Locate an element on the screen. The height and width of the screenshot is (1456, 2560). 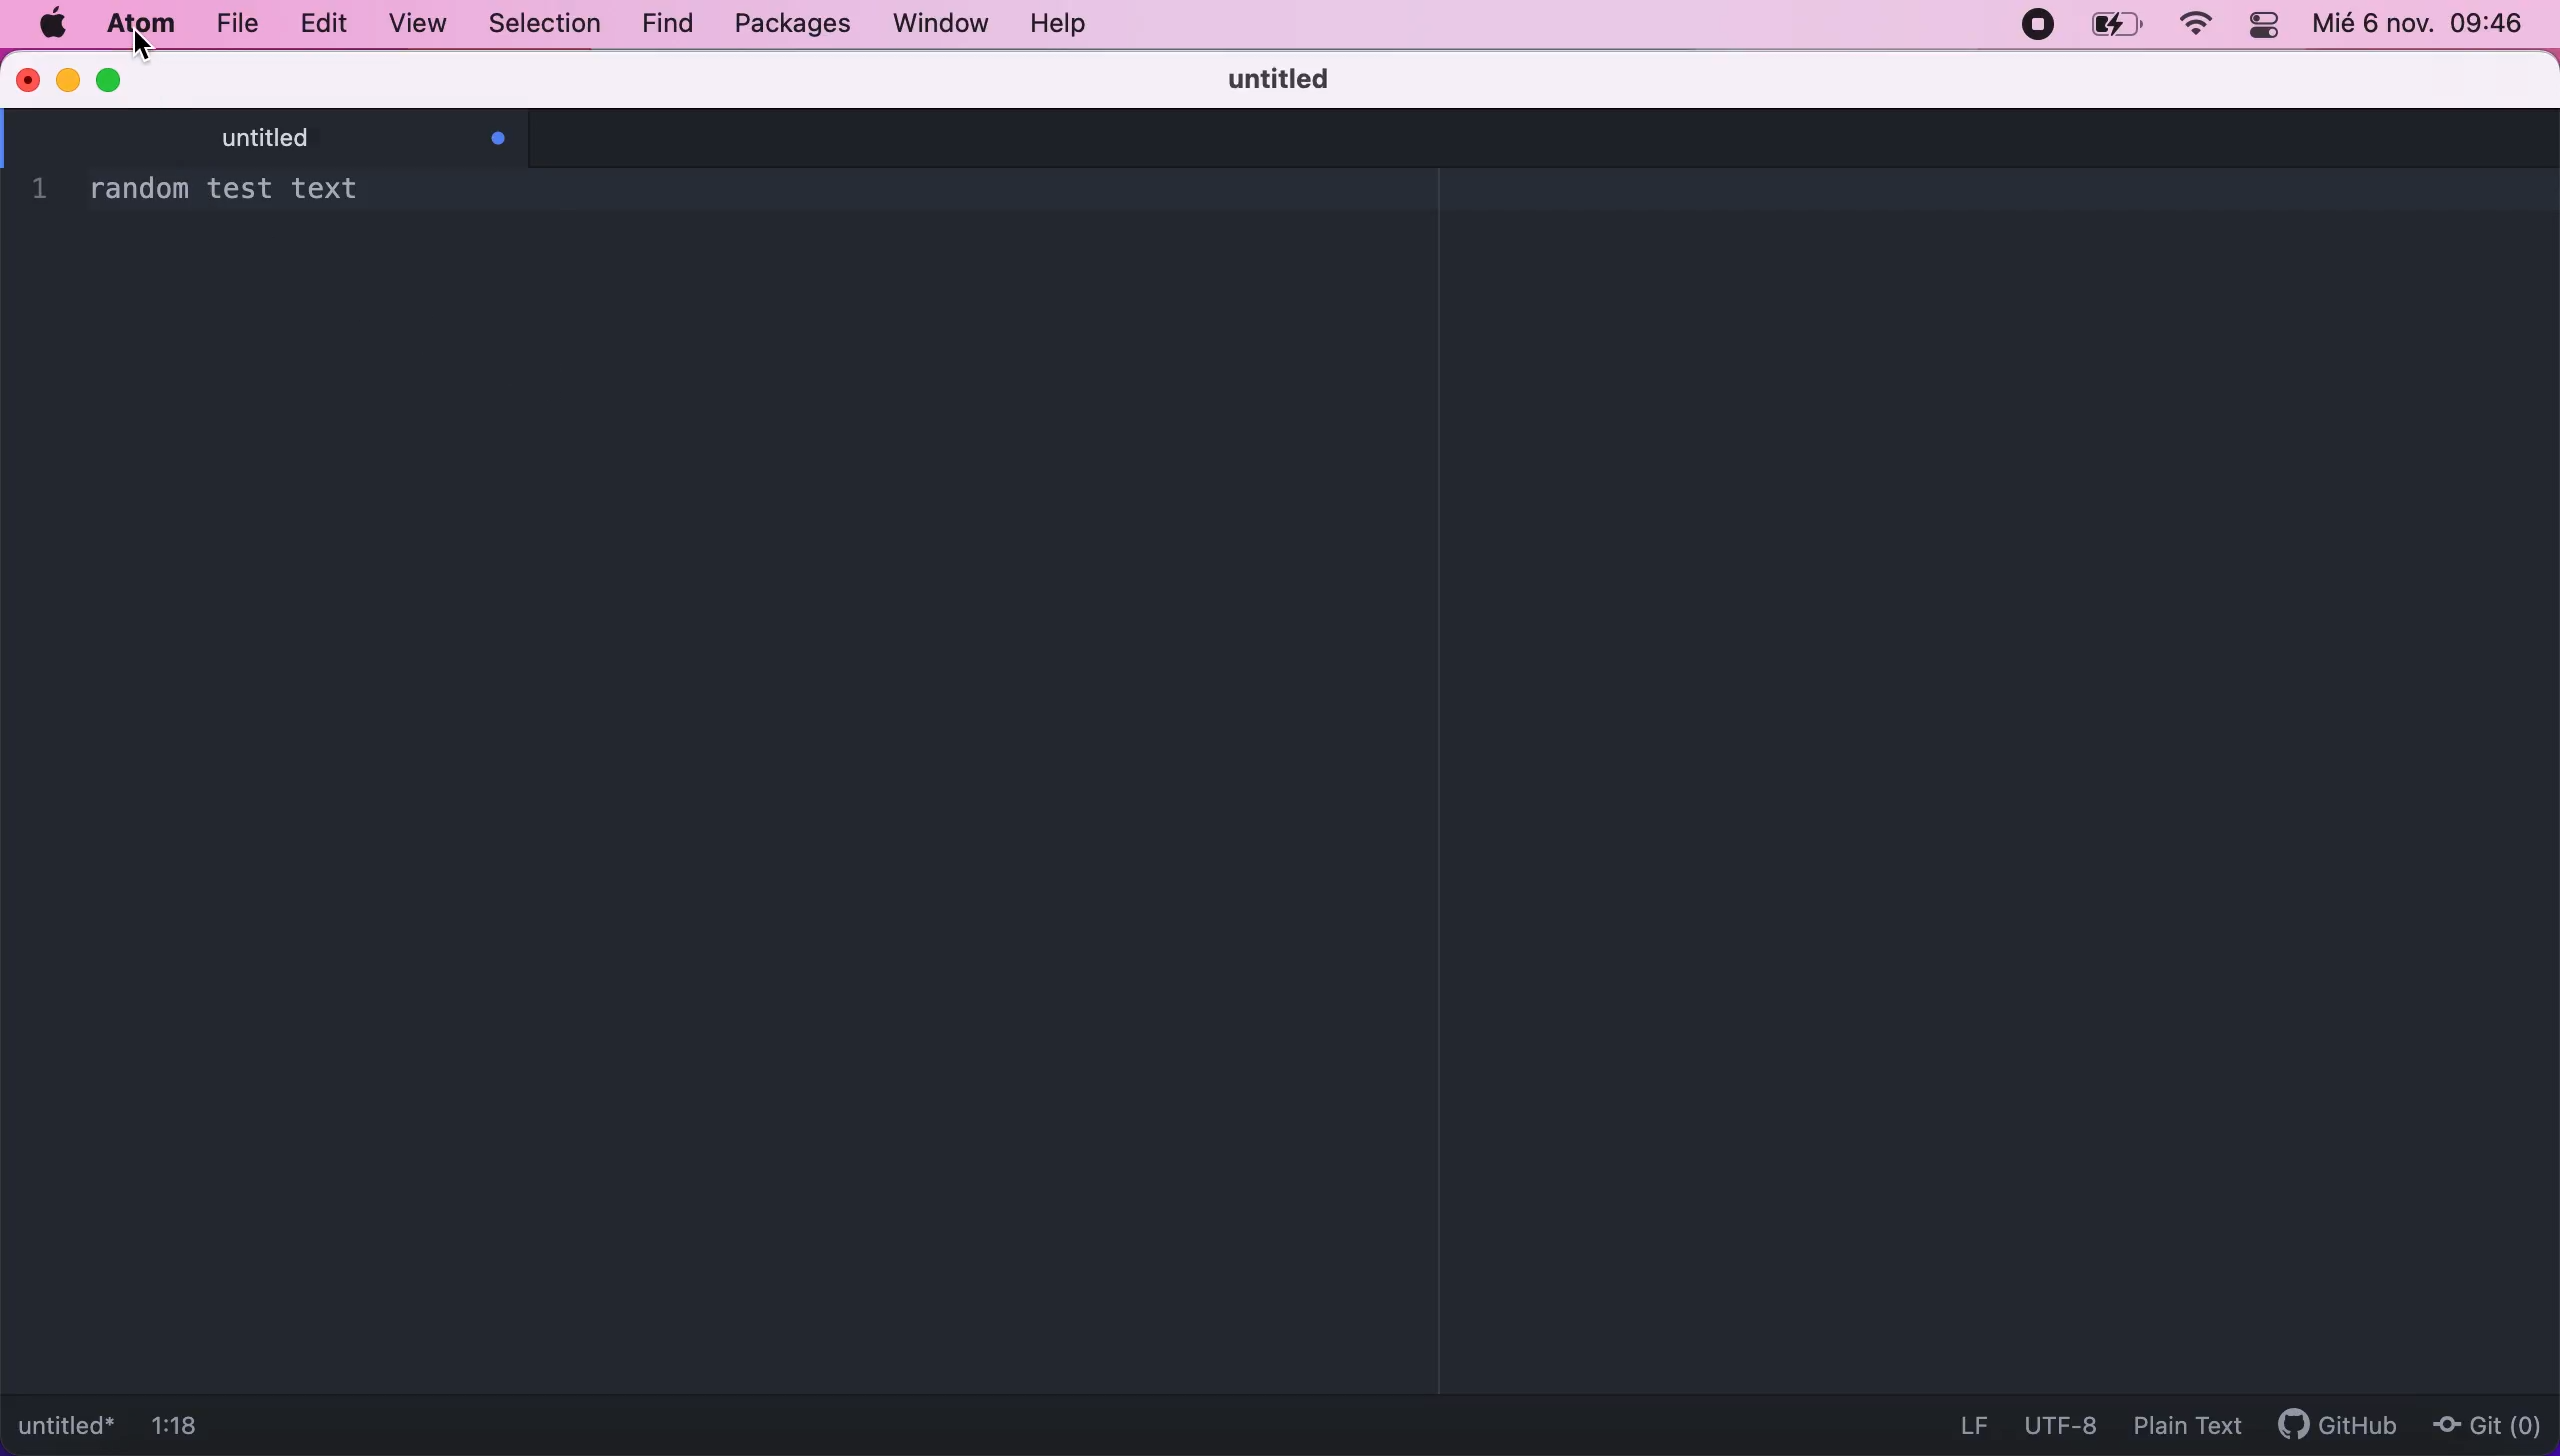
file is located at coordinates (238, 26).